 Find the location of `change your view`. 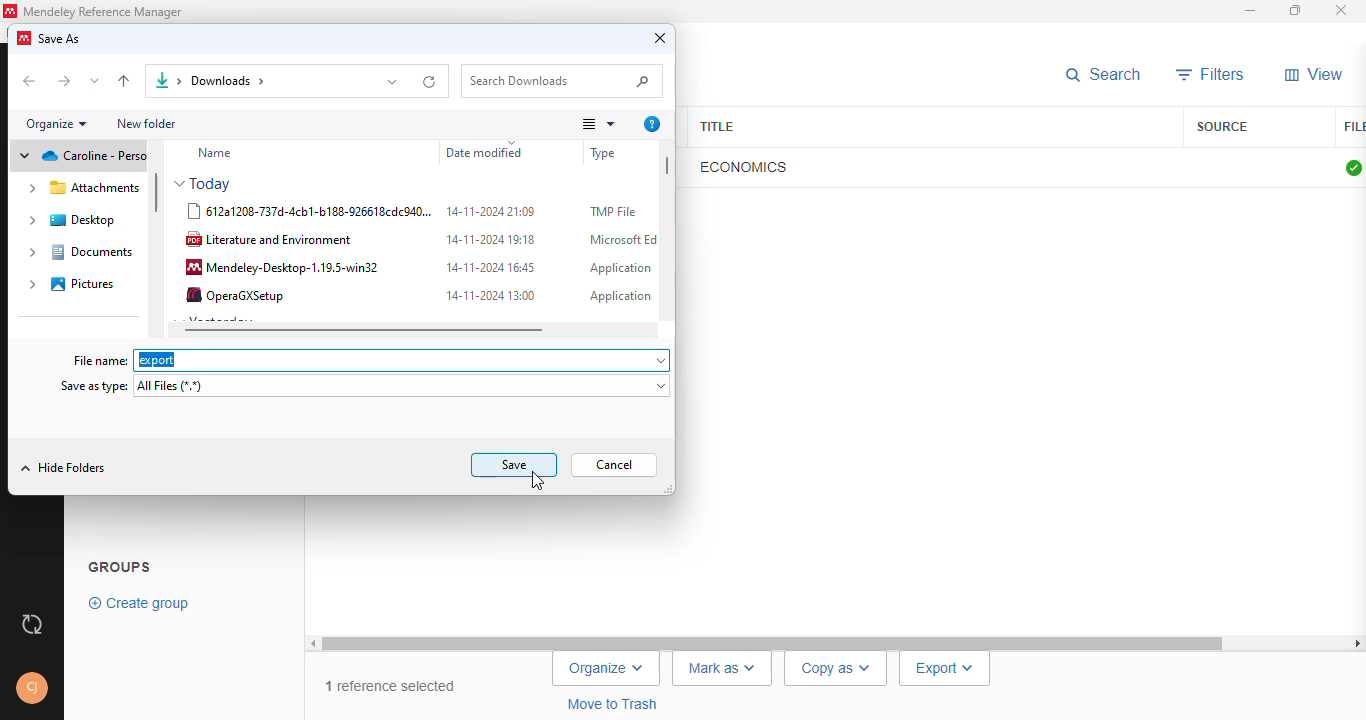

change your view is located at coordinates (599, 124).